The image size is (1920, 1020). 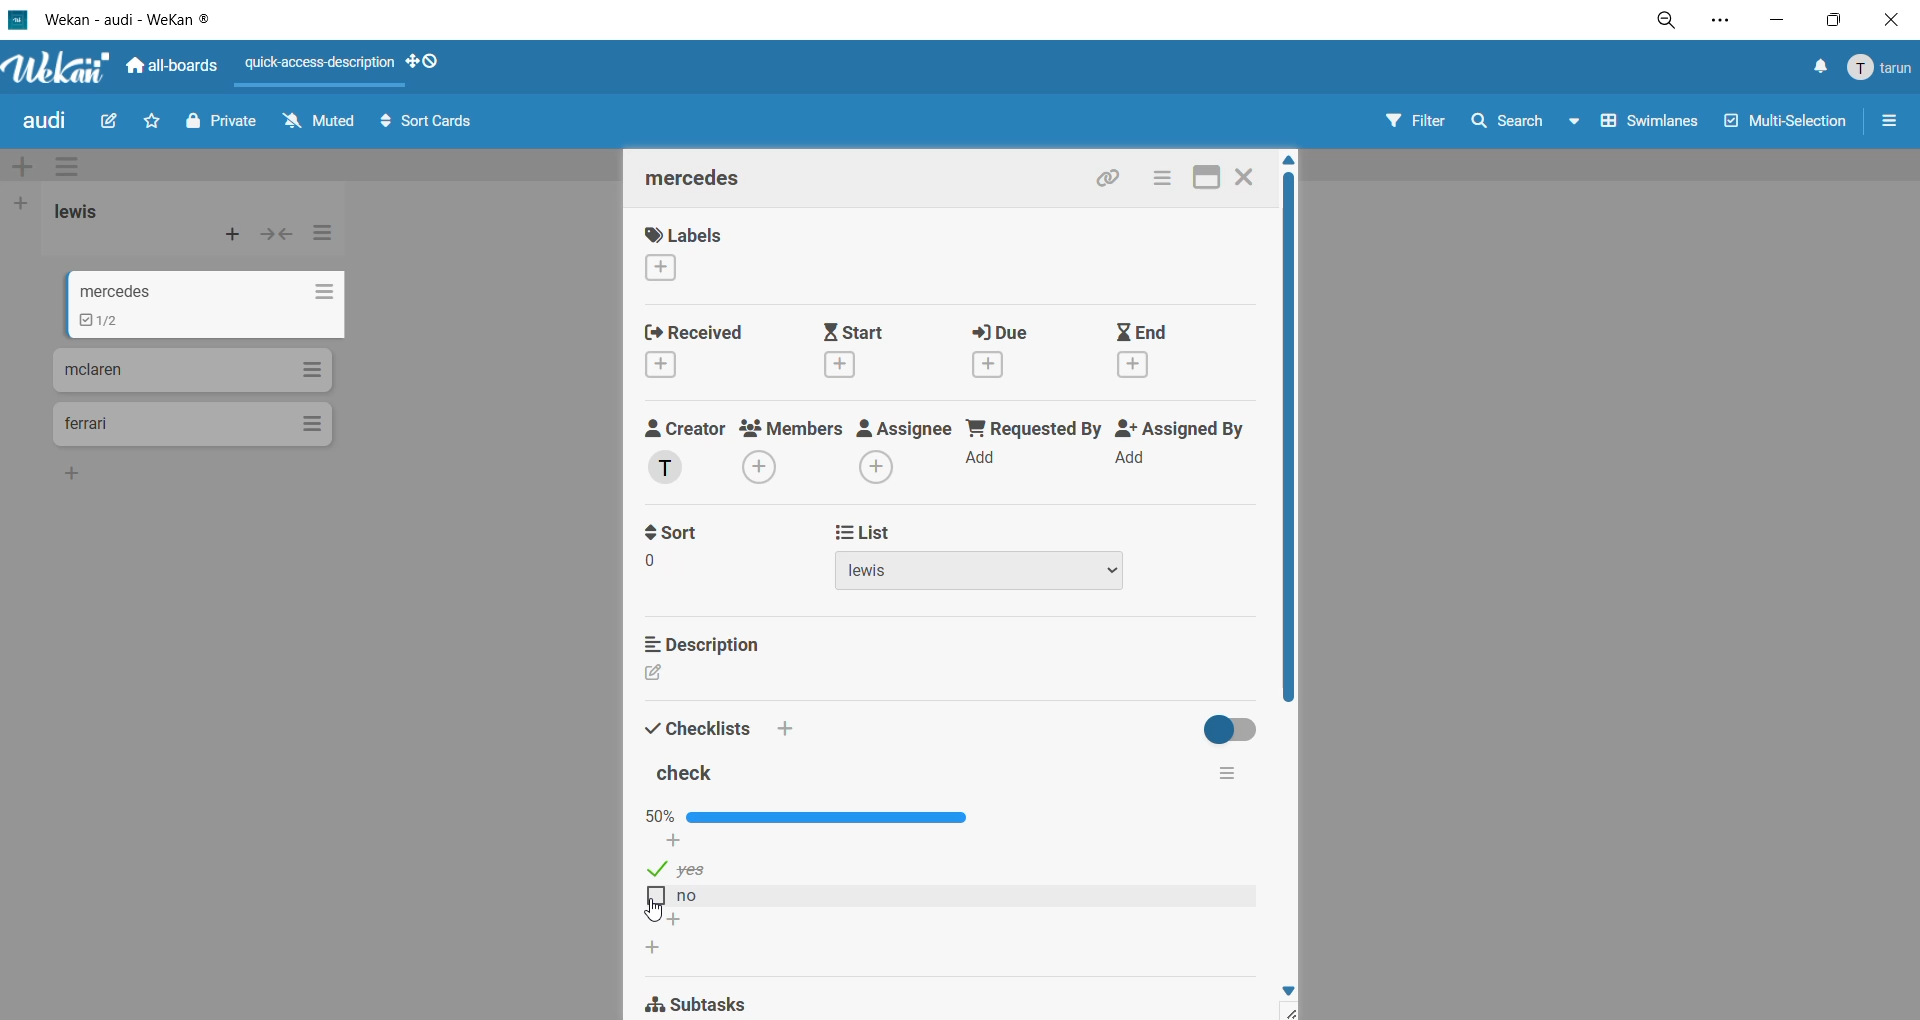 What do you see at coordinates (319, 63) in the screenshot?
I see `quick access description` at bounding box center [319, 63].